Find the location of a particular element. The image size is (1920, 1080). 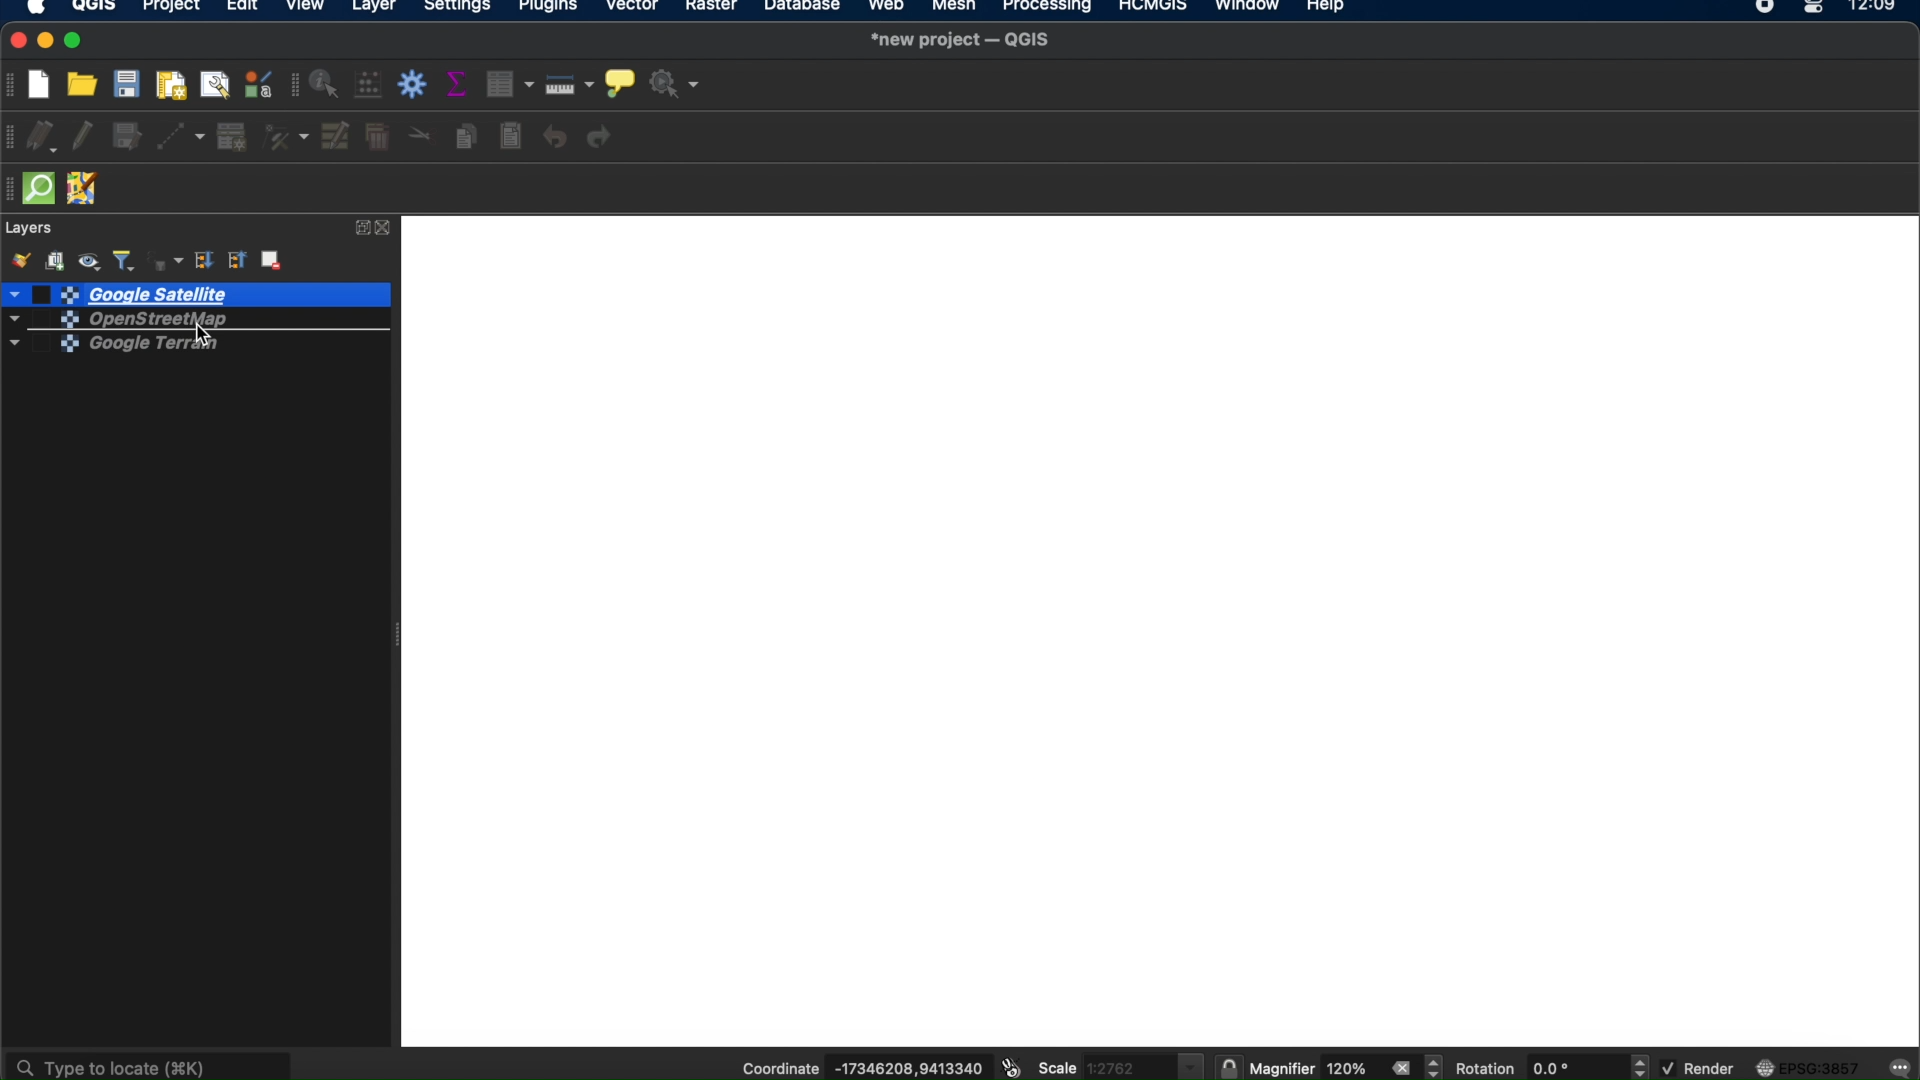

open attribute table is located at coordinates (513, 85).